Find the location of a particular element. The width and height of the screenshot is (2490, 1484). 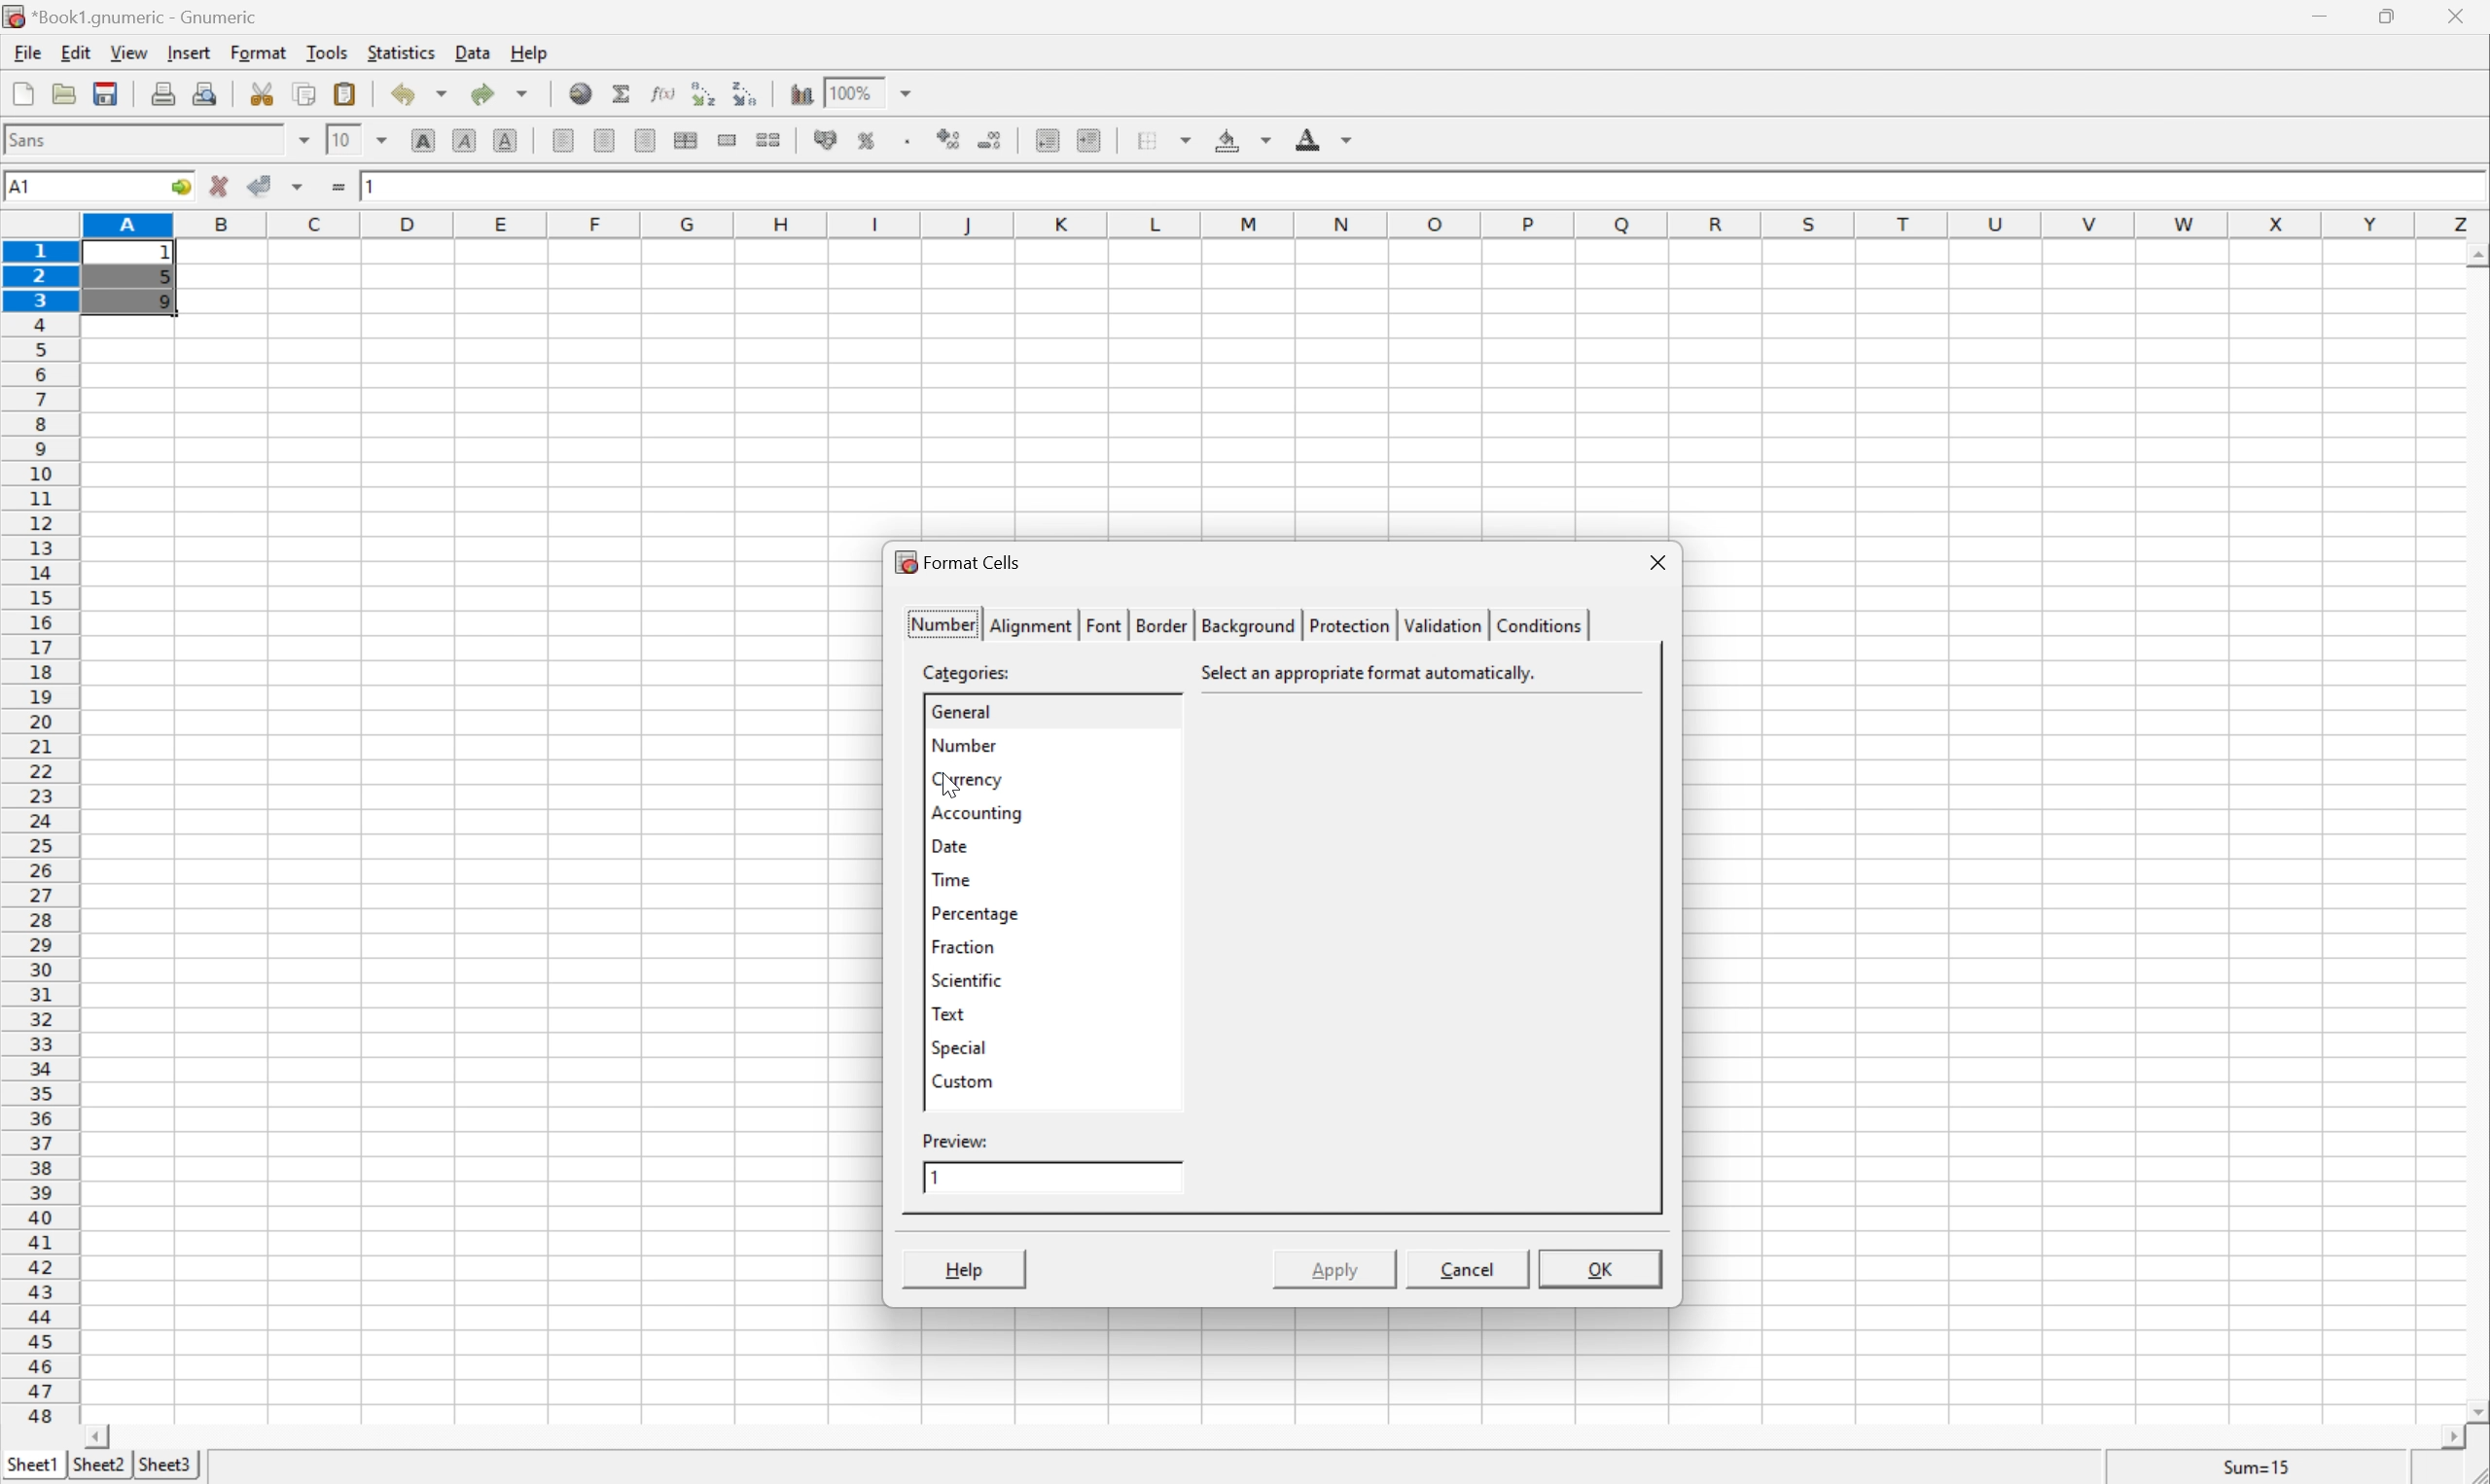

background is located at coordinates (1244, 138).